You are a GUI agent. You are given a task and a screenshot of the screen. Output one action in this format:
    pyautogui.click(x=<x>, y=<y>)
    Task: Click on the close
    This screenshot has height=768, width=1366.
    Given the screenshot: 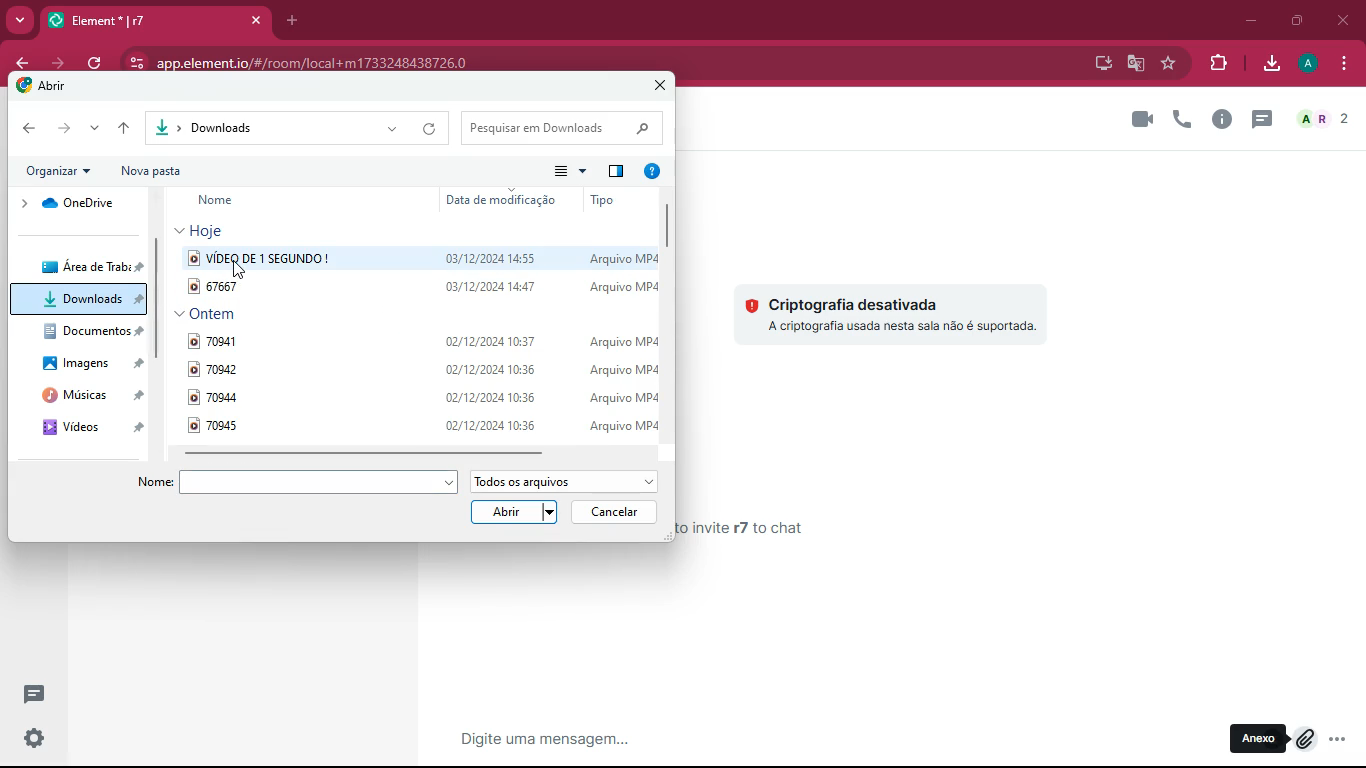 What is the action you would take?
    pyautogui.click(x=1347, y=22)
    